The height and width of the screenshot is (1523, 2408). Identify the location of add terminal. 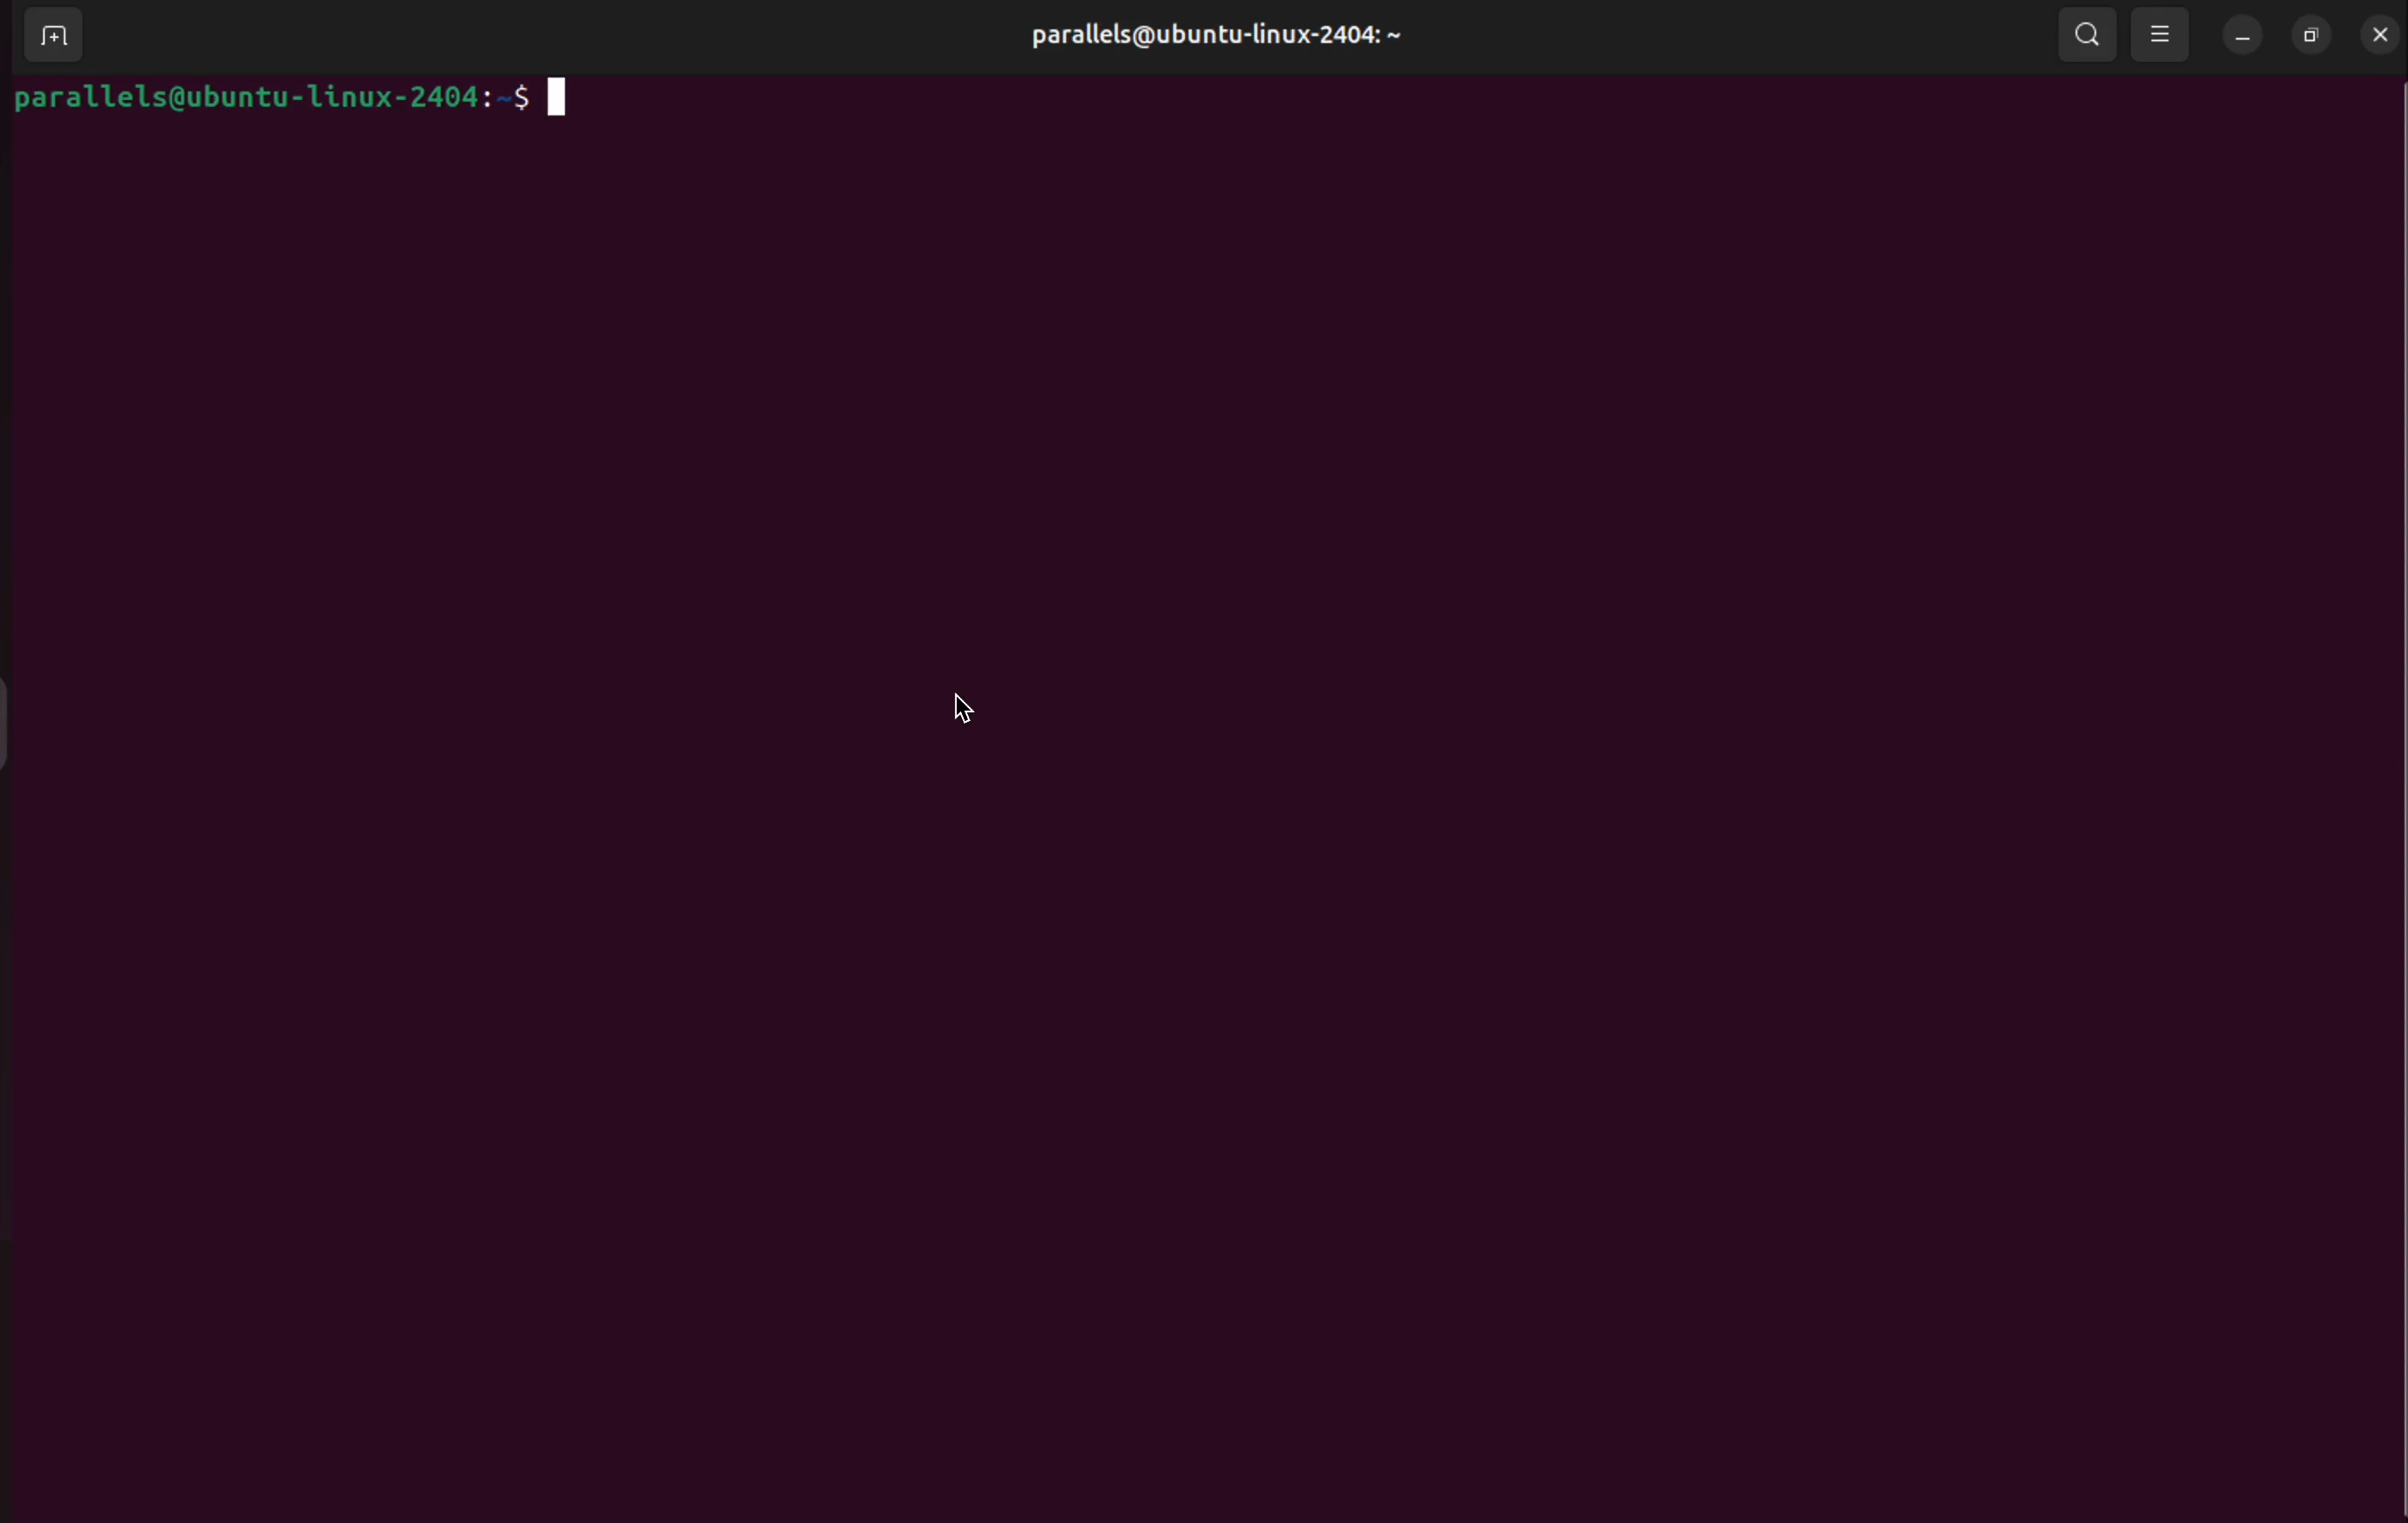
(46, 34).